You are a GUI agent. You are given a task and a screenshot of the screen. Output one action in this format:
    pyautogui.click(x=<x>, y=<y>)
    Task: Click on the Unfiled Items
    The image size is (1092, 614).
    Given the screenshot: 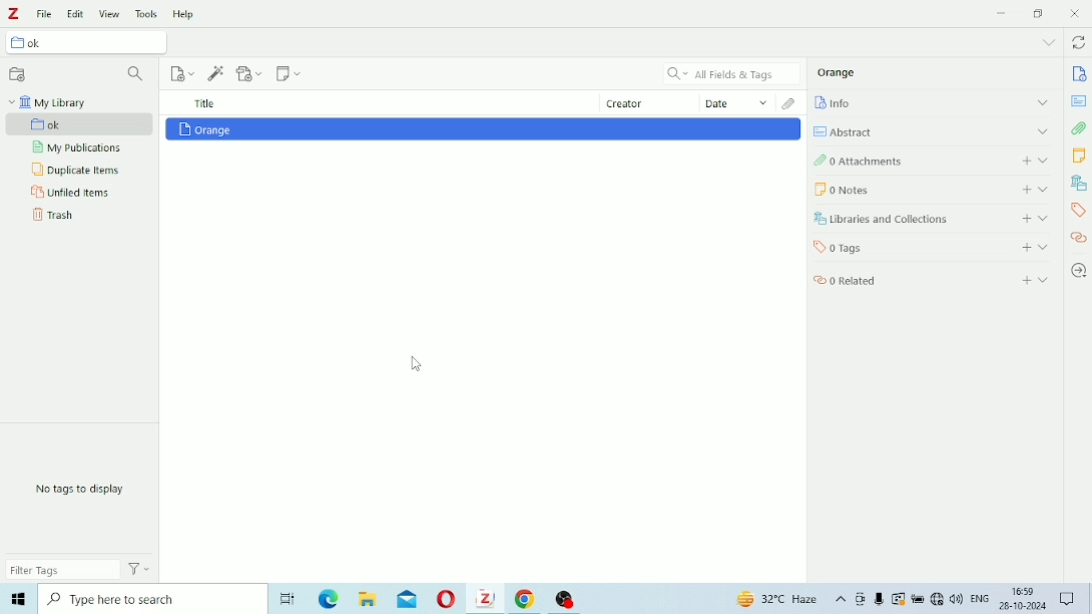 What is the action you would take?
    pyautogui.click(x=71, y=193)
    